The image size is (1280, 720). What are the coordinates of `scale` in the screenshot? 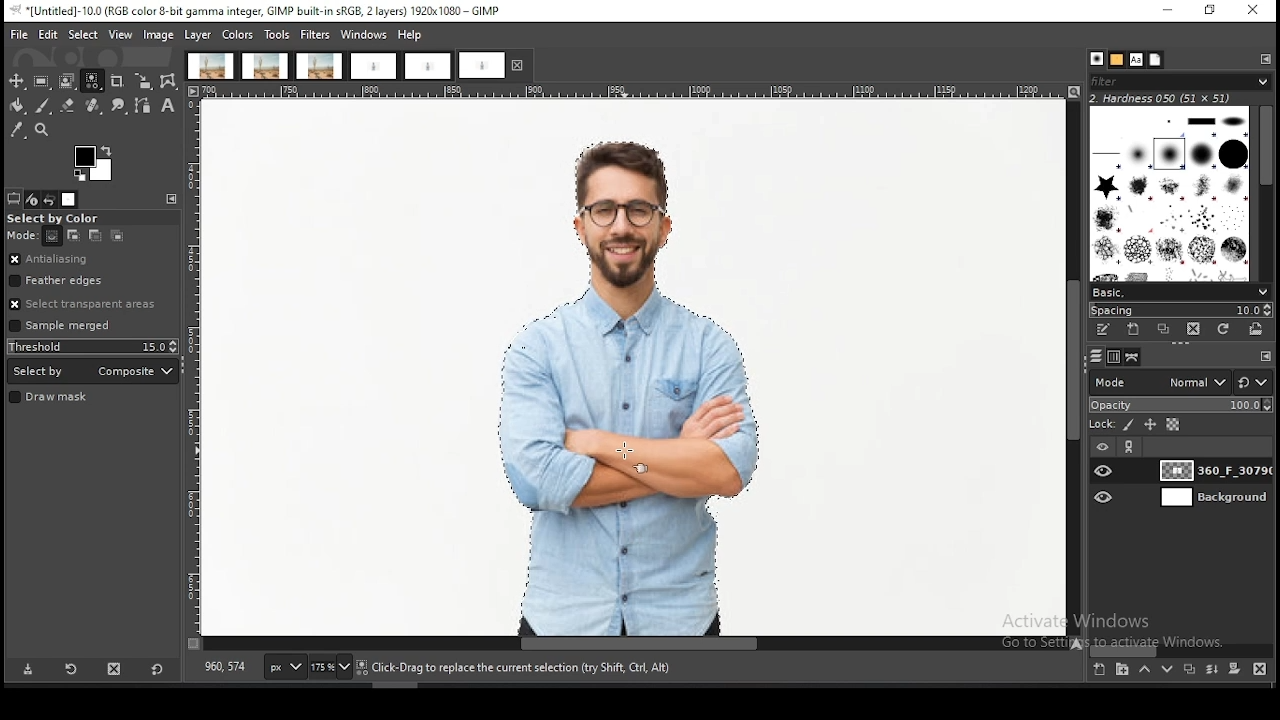 It's located at (637, 92).